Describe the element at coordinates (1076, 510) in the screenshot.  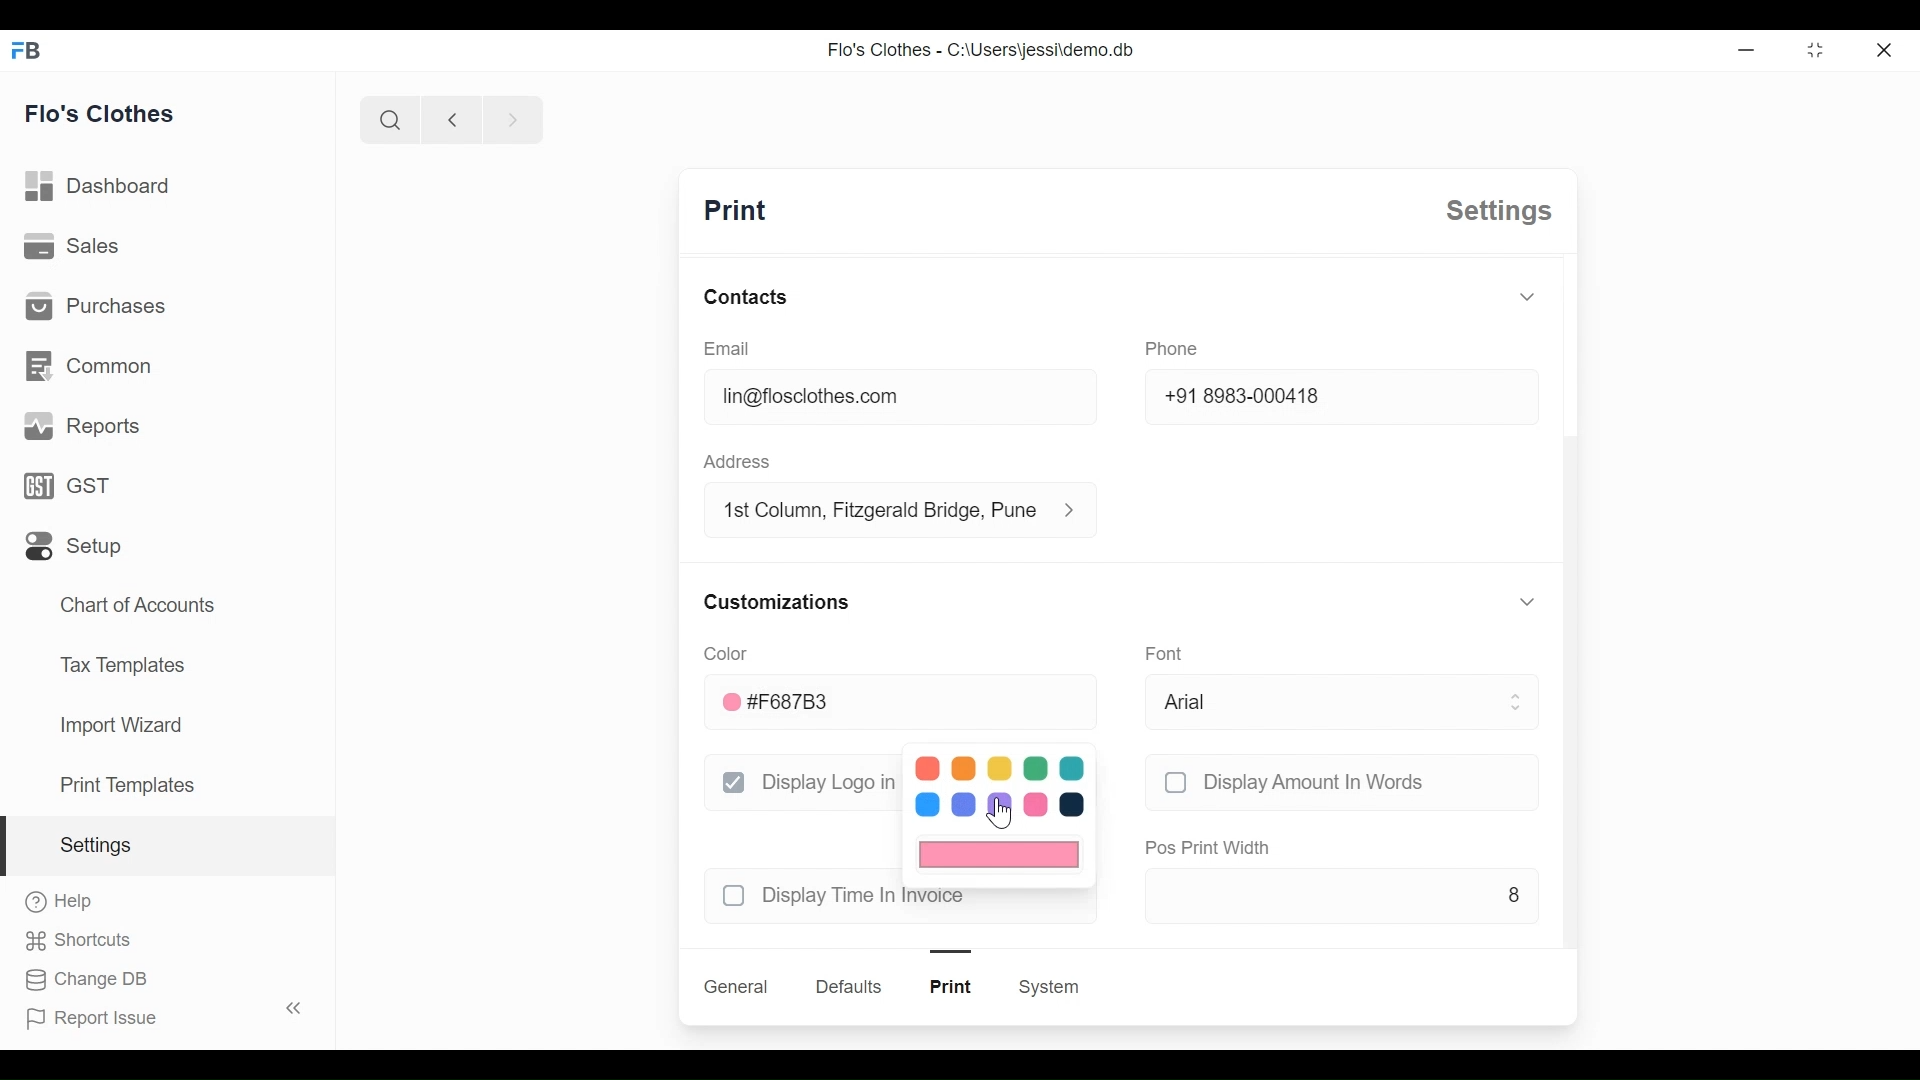
I see `address information` at that location.